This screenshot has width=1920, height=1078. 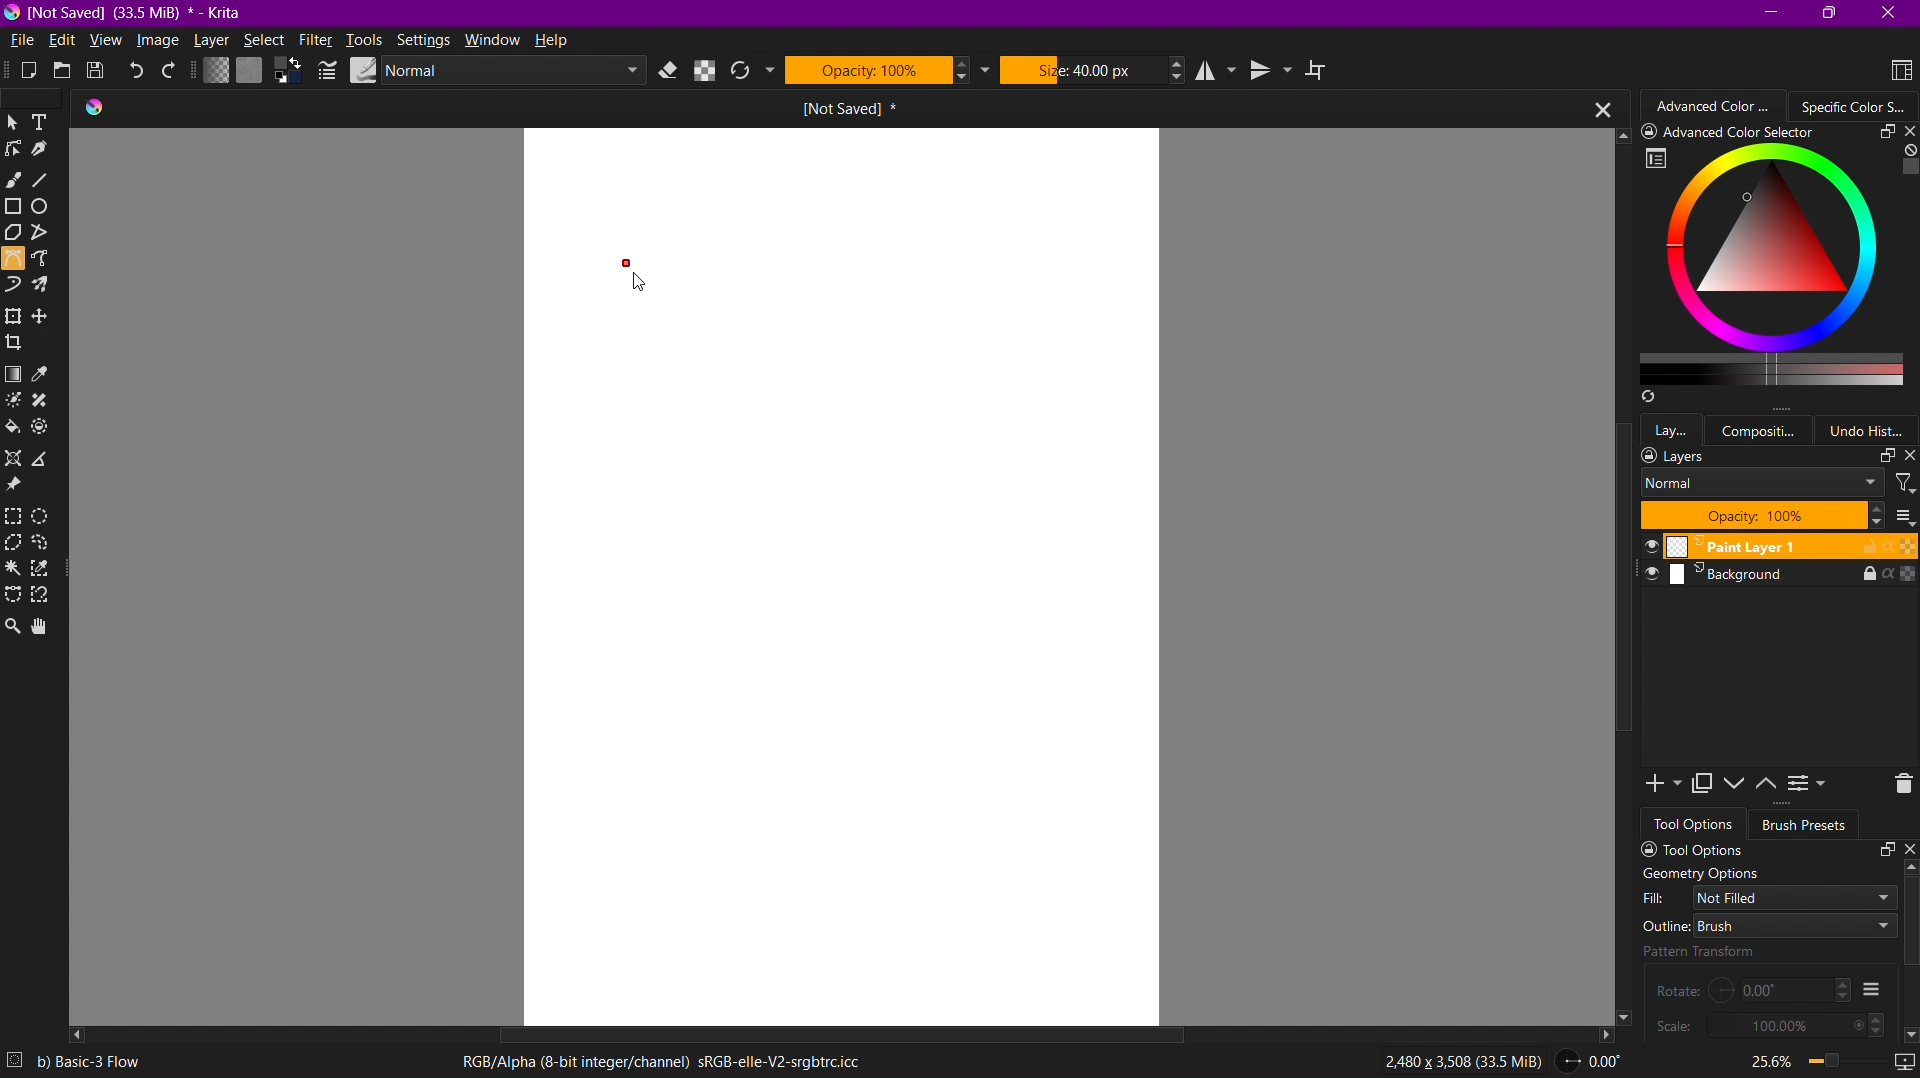 What do you see at coordinates (59, 72) in the screenshot?
I see `Open` at bounding box center [59, 72].